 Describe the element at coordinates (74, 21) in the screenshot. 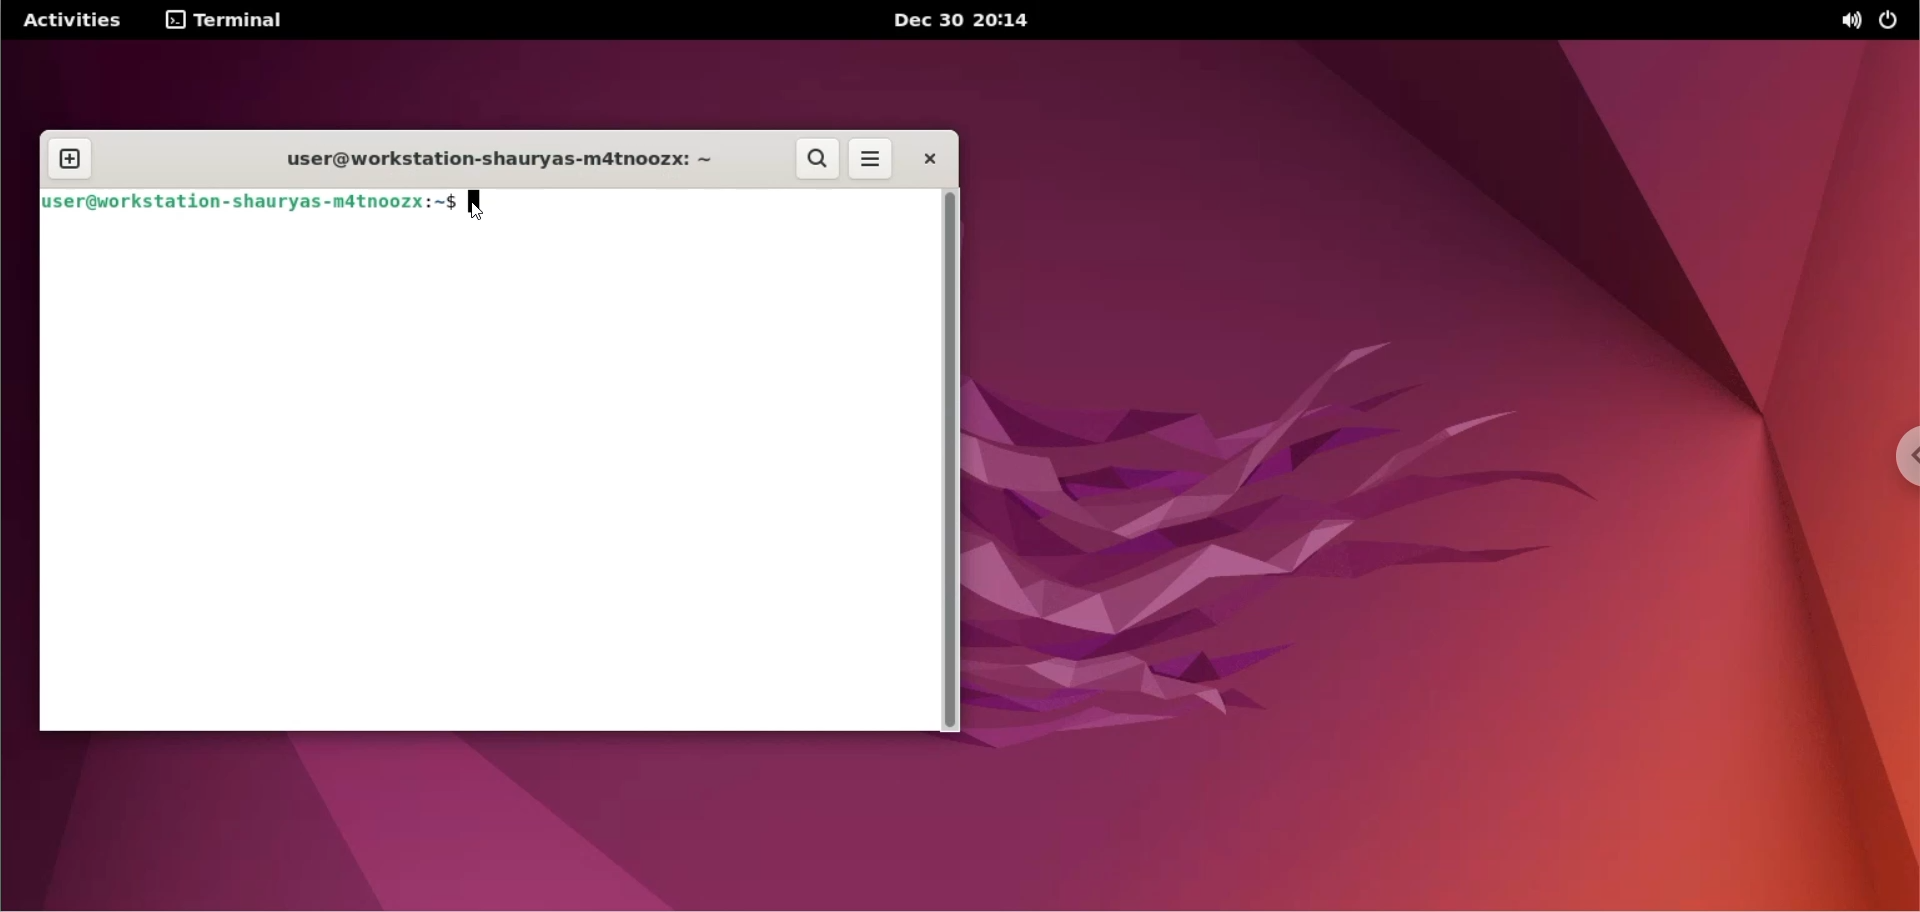

I see `Activities` at that location.